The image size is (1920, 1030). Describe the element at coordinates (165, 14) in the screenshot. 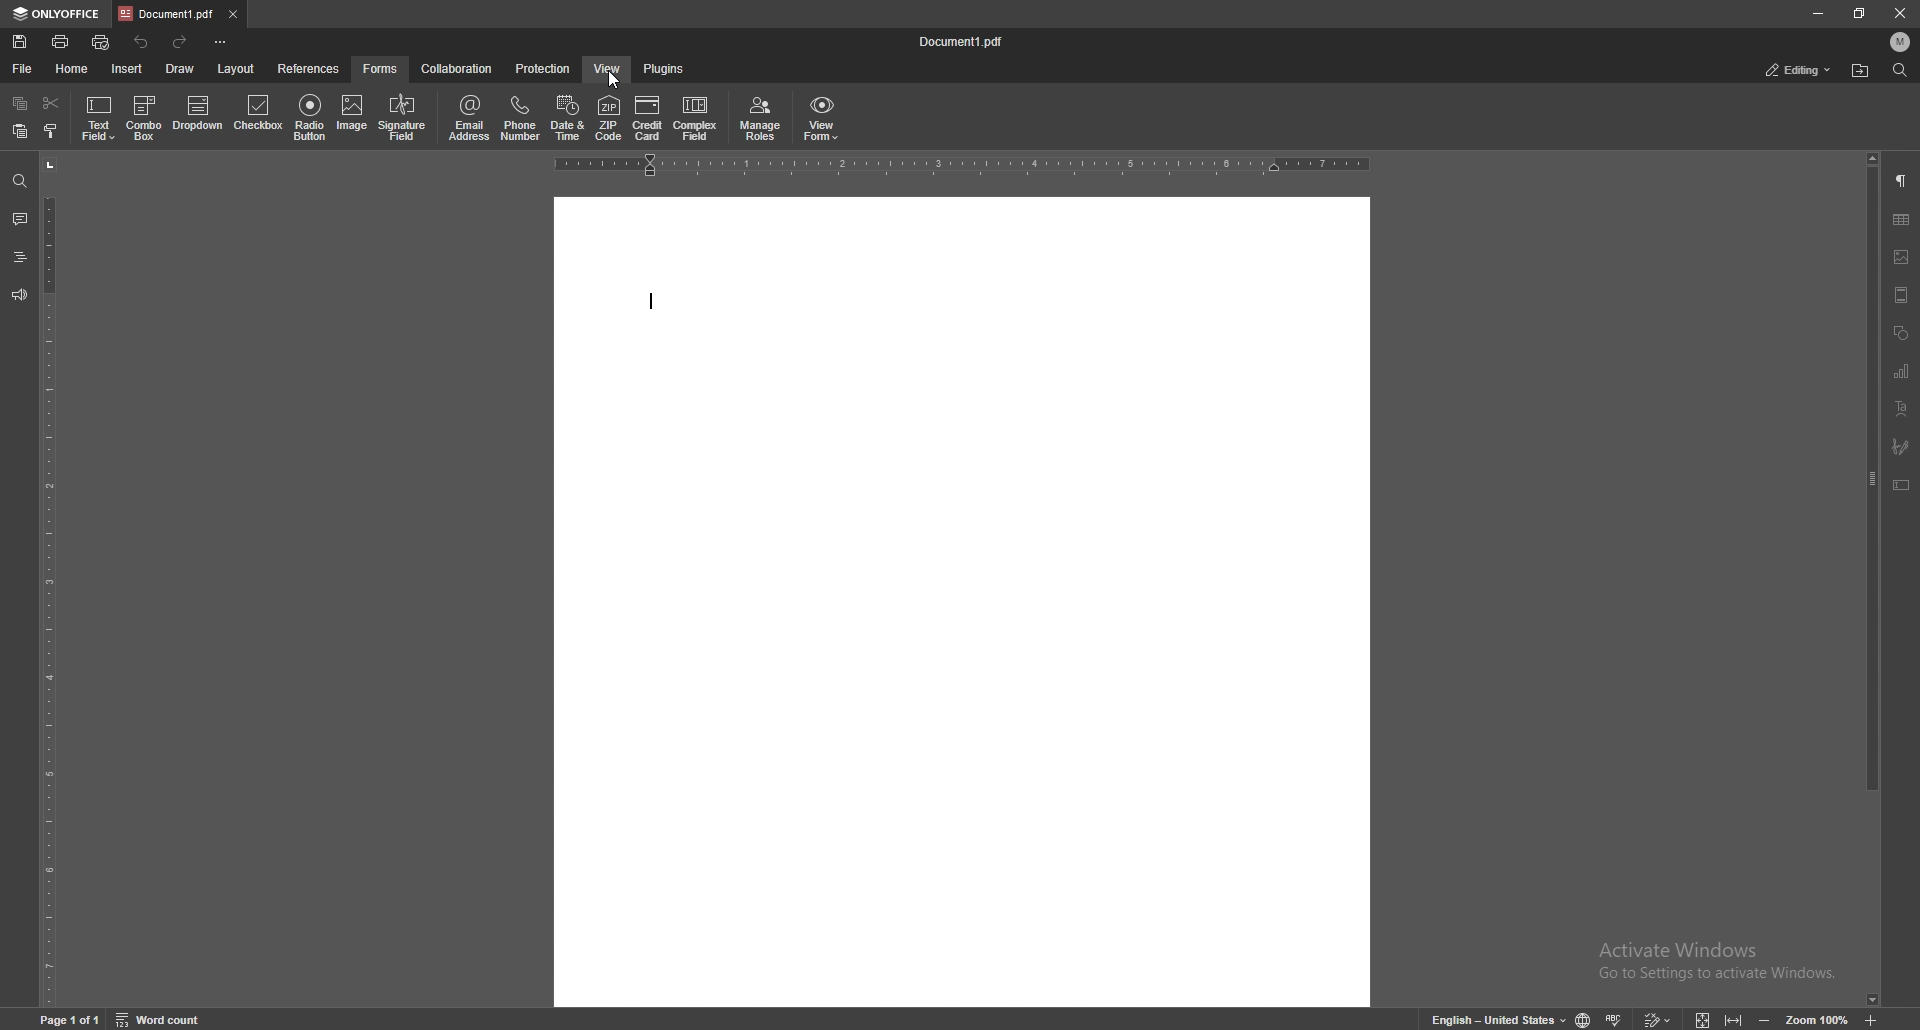

I see `tab` at that location.